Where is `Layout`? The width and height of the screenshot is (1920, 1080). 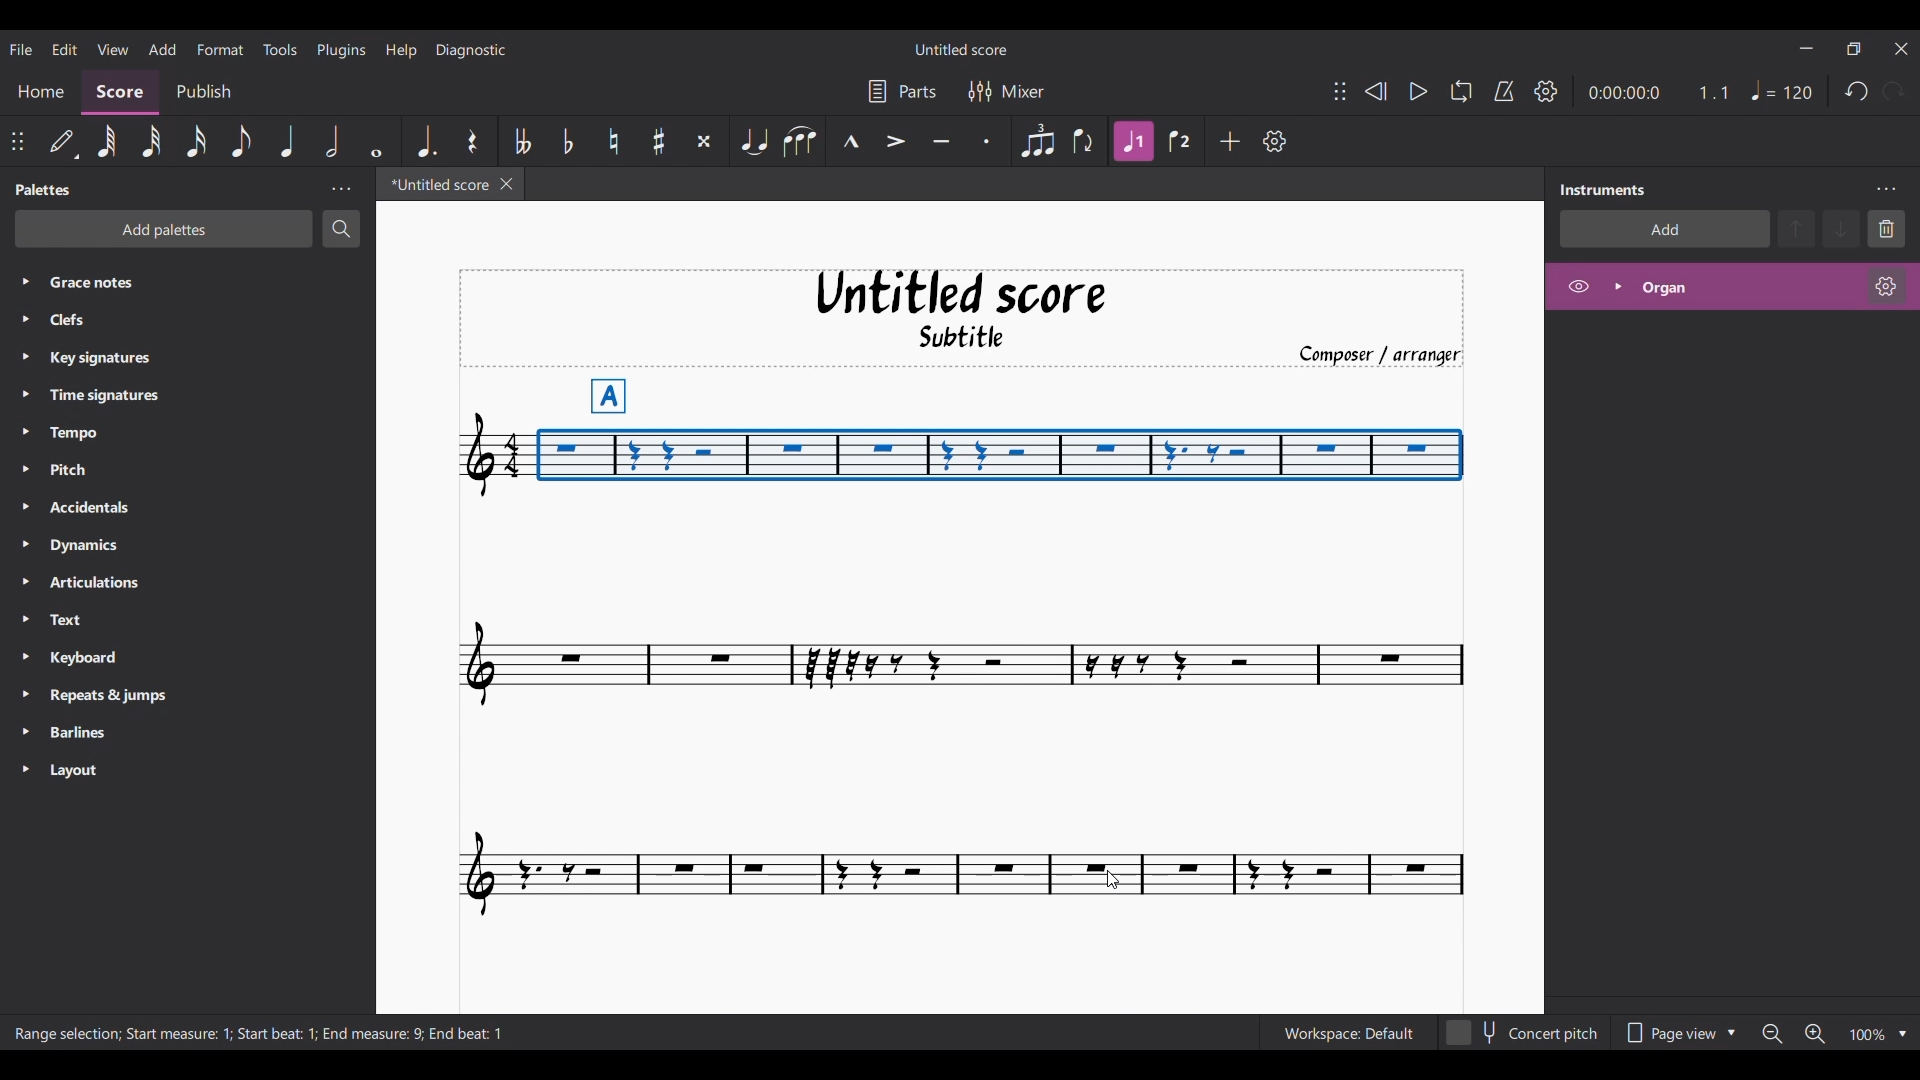
Layout is located at coordinates (104, 772).